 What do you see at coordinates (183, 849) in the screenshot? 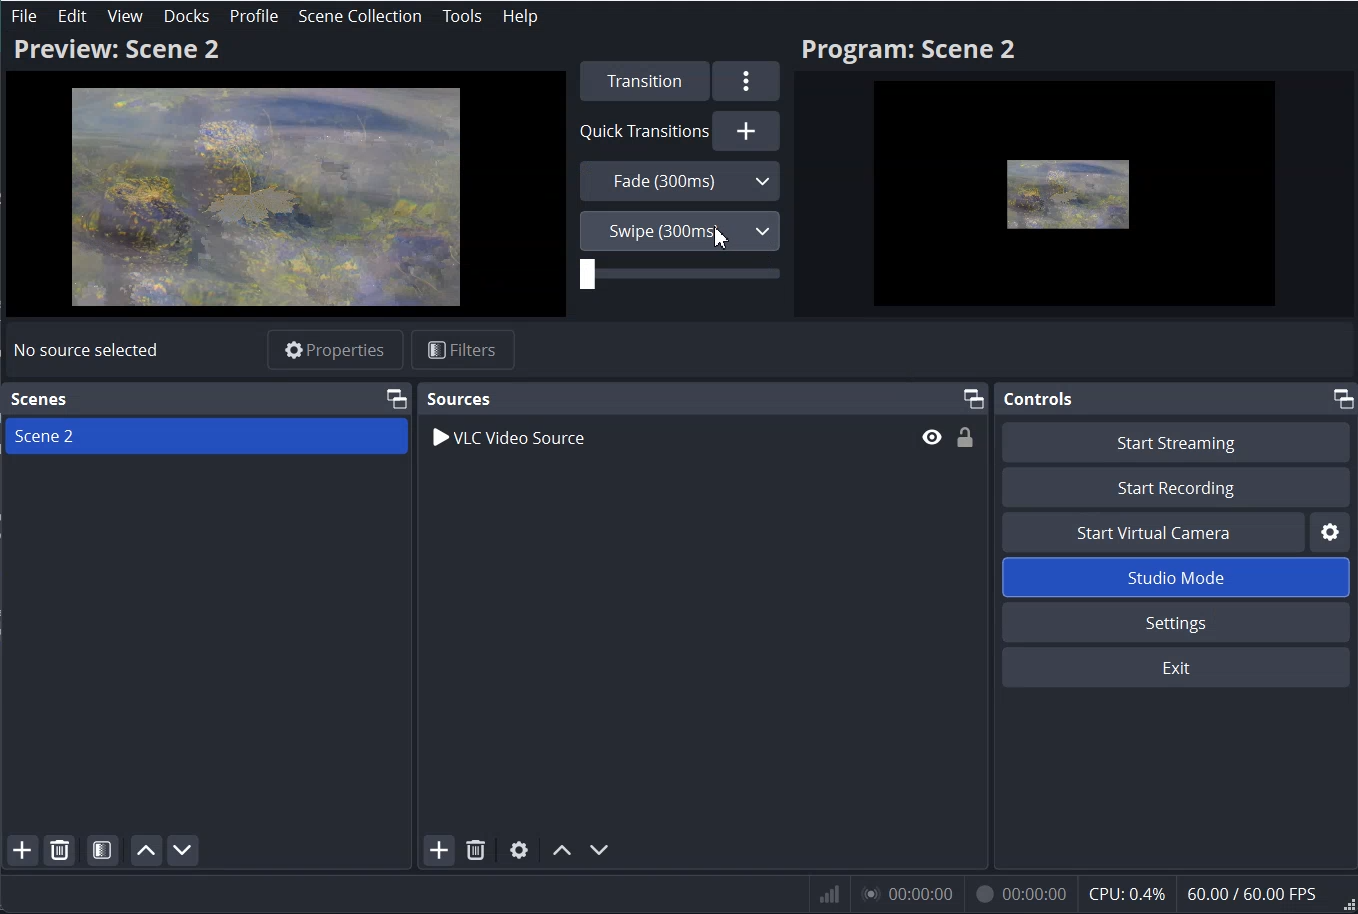
I see `Move scene Down` at bounding box center [183, 849].